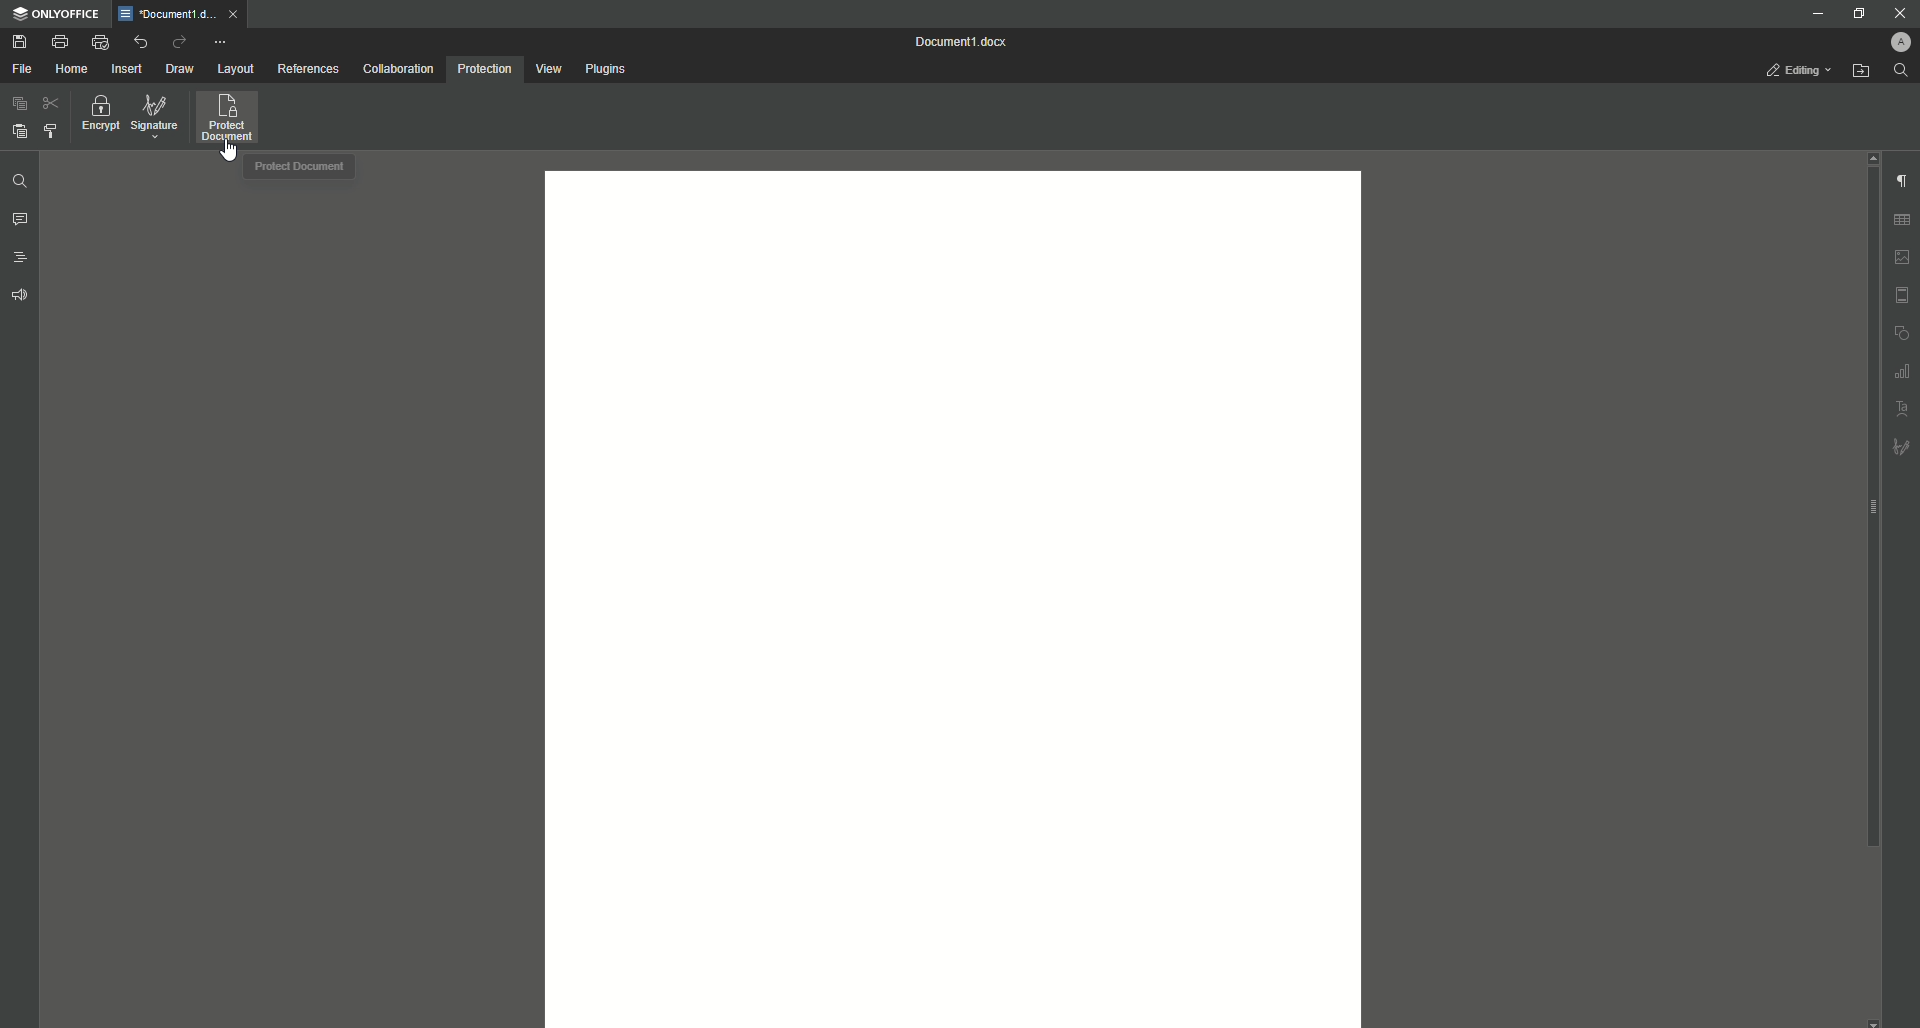  I want to click on Print, so click(57, 42).